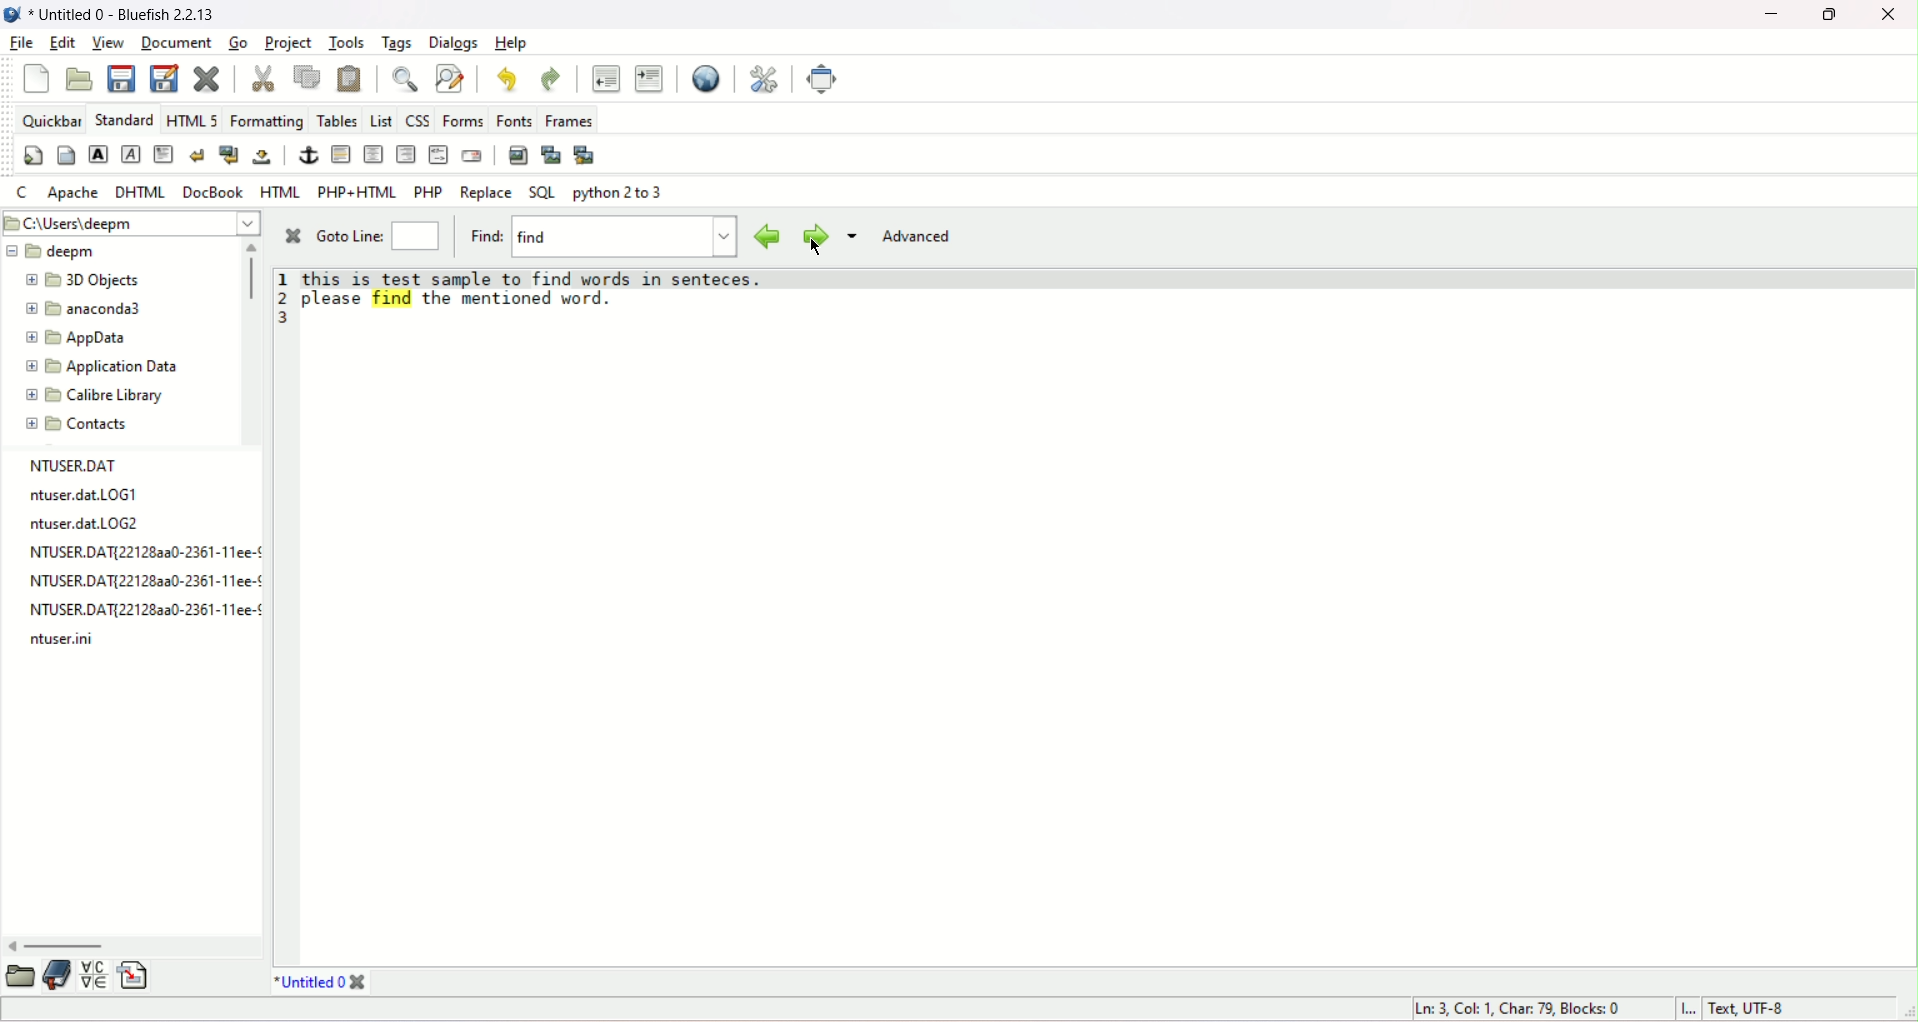  What do you see at coordinates (124, 119) in the screenshot?
I see `standard` at bounding box center [124, 119].